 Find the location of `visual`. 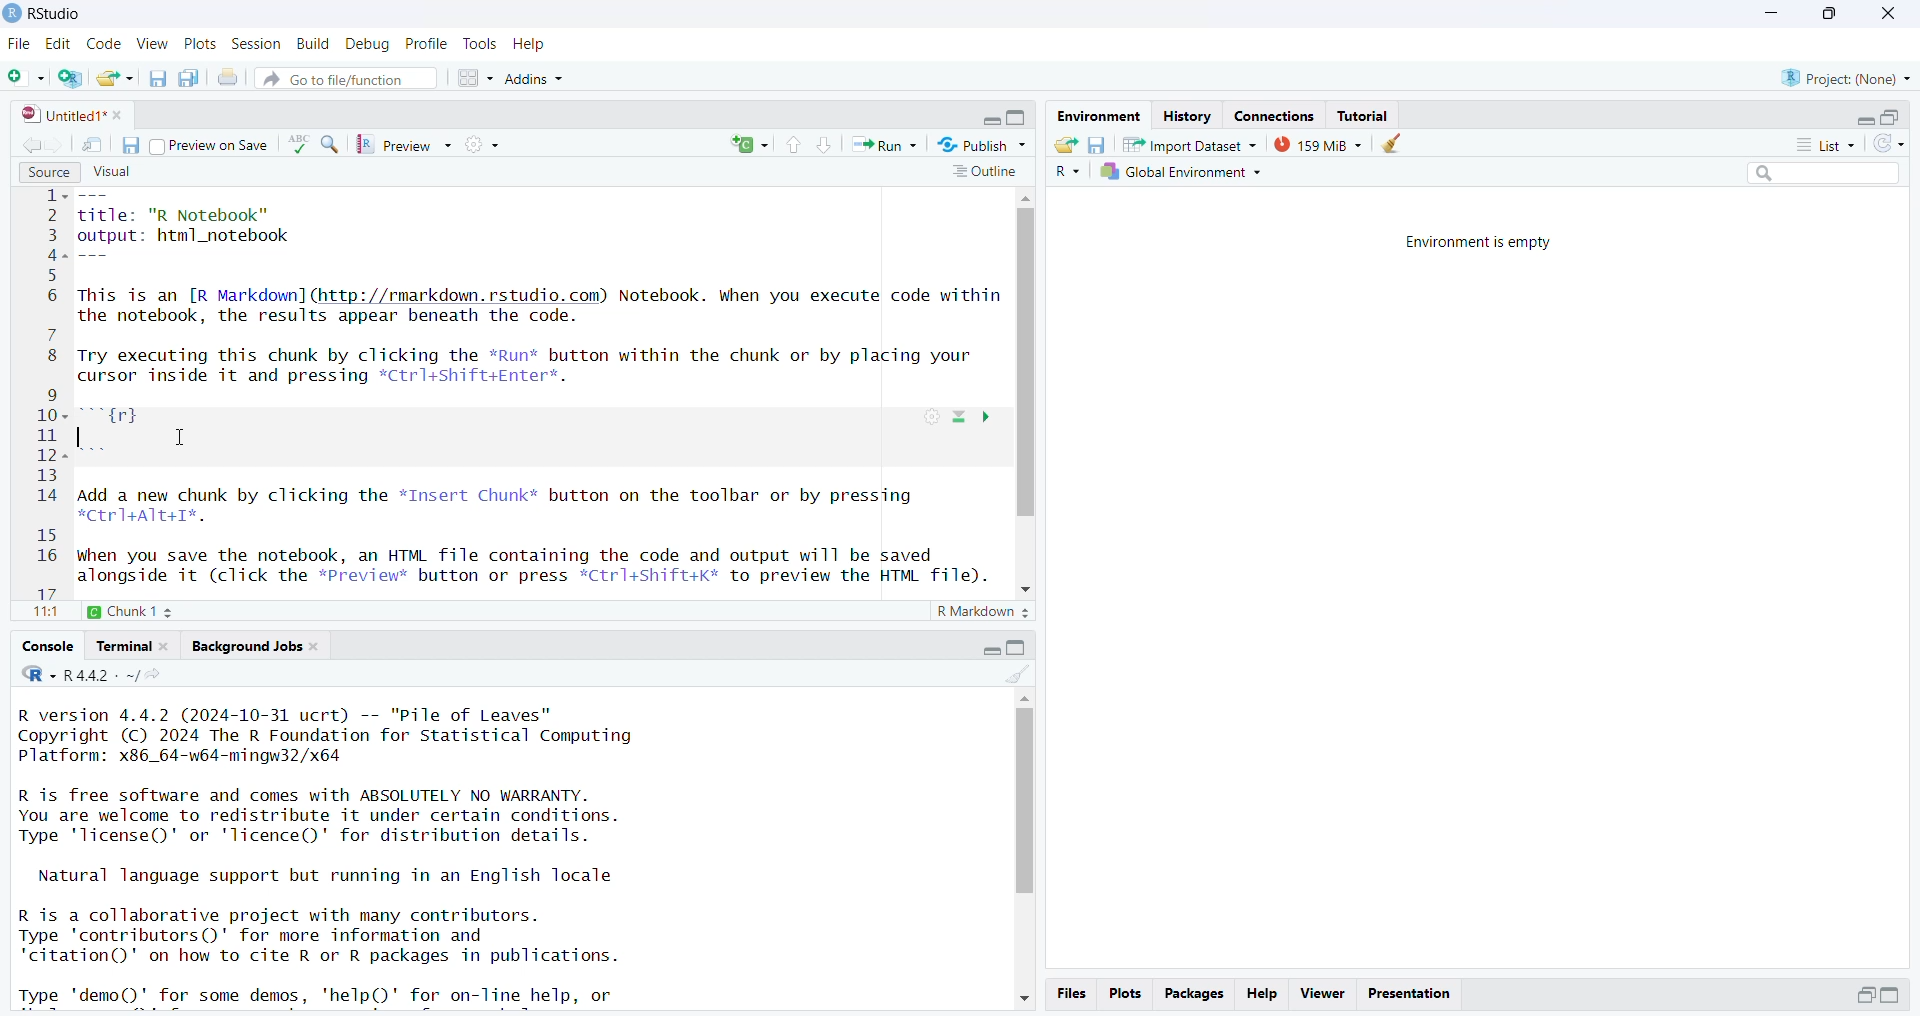

visual is located at coordinates (110, 170).